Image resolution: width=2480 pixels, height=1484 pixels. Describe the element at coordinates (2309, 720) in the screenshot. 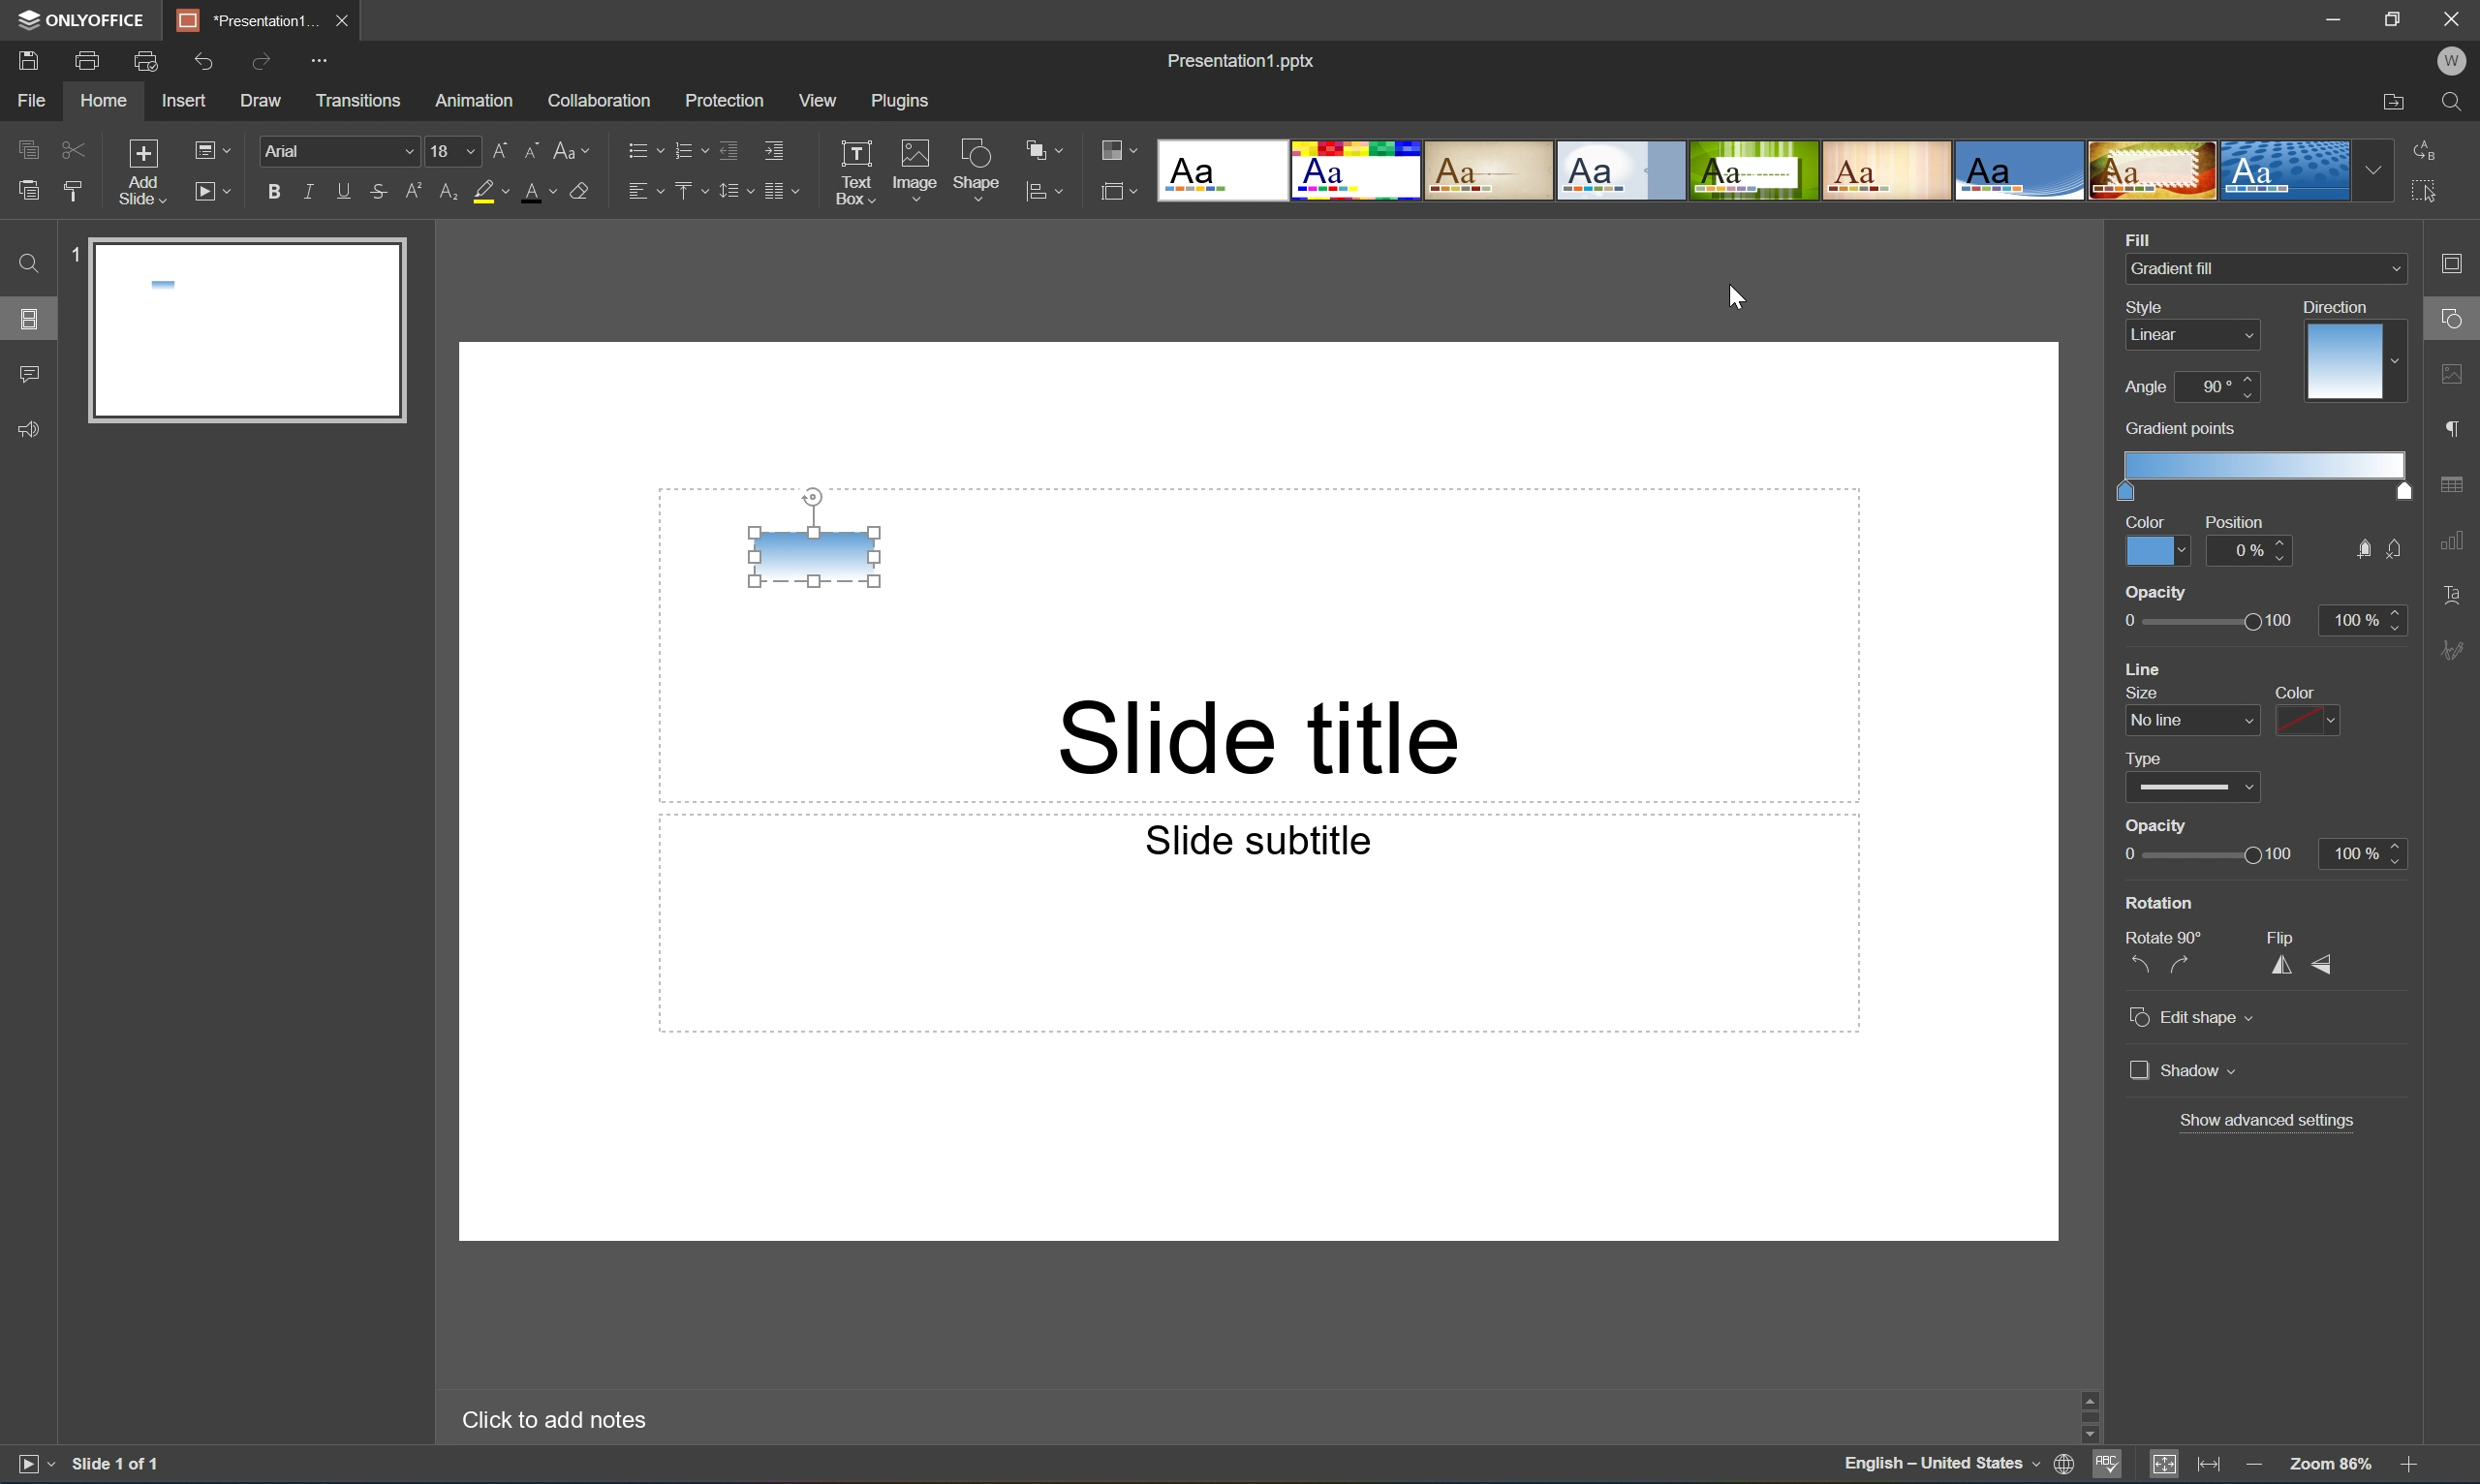

I see `color dropdown` at that location.